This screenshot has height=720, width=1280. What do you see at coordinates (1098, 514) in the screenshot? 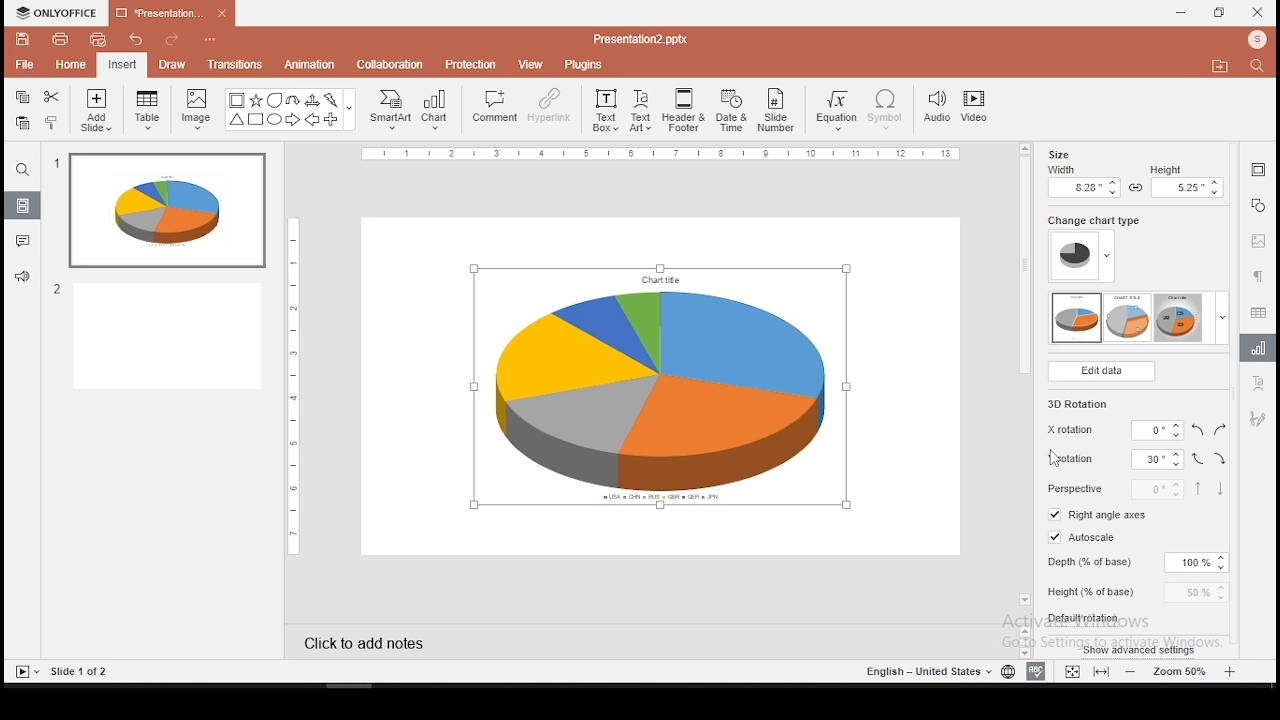
I see `right angle axes on/off` at bounding box center [1098, 514].